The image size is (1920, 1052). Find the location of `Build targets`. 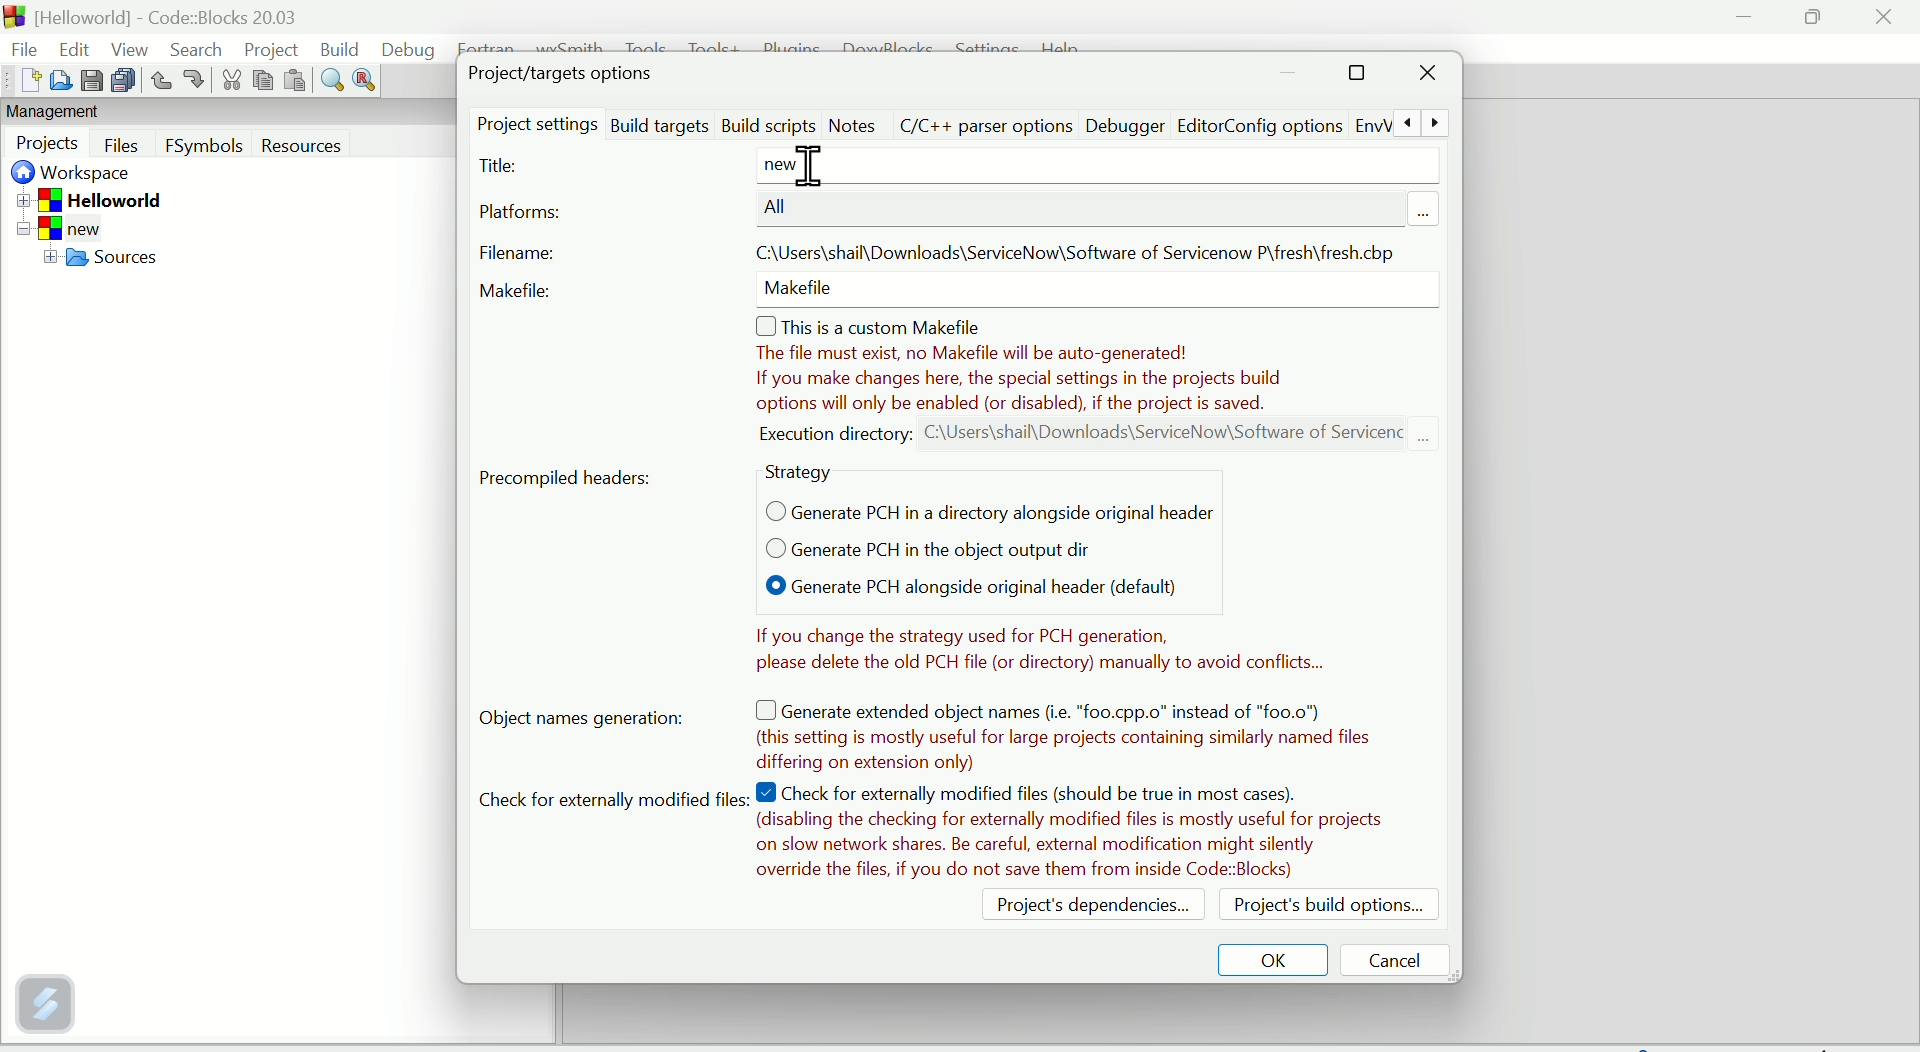

Build targets is located at coordinates (660, 122).